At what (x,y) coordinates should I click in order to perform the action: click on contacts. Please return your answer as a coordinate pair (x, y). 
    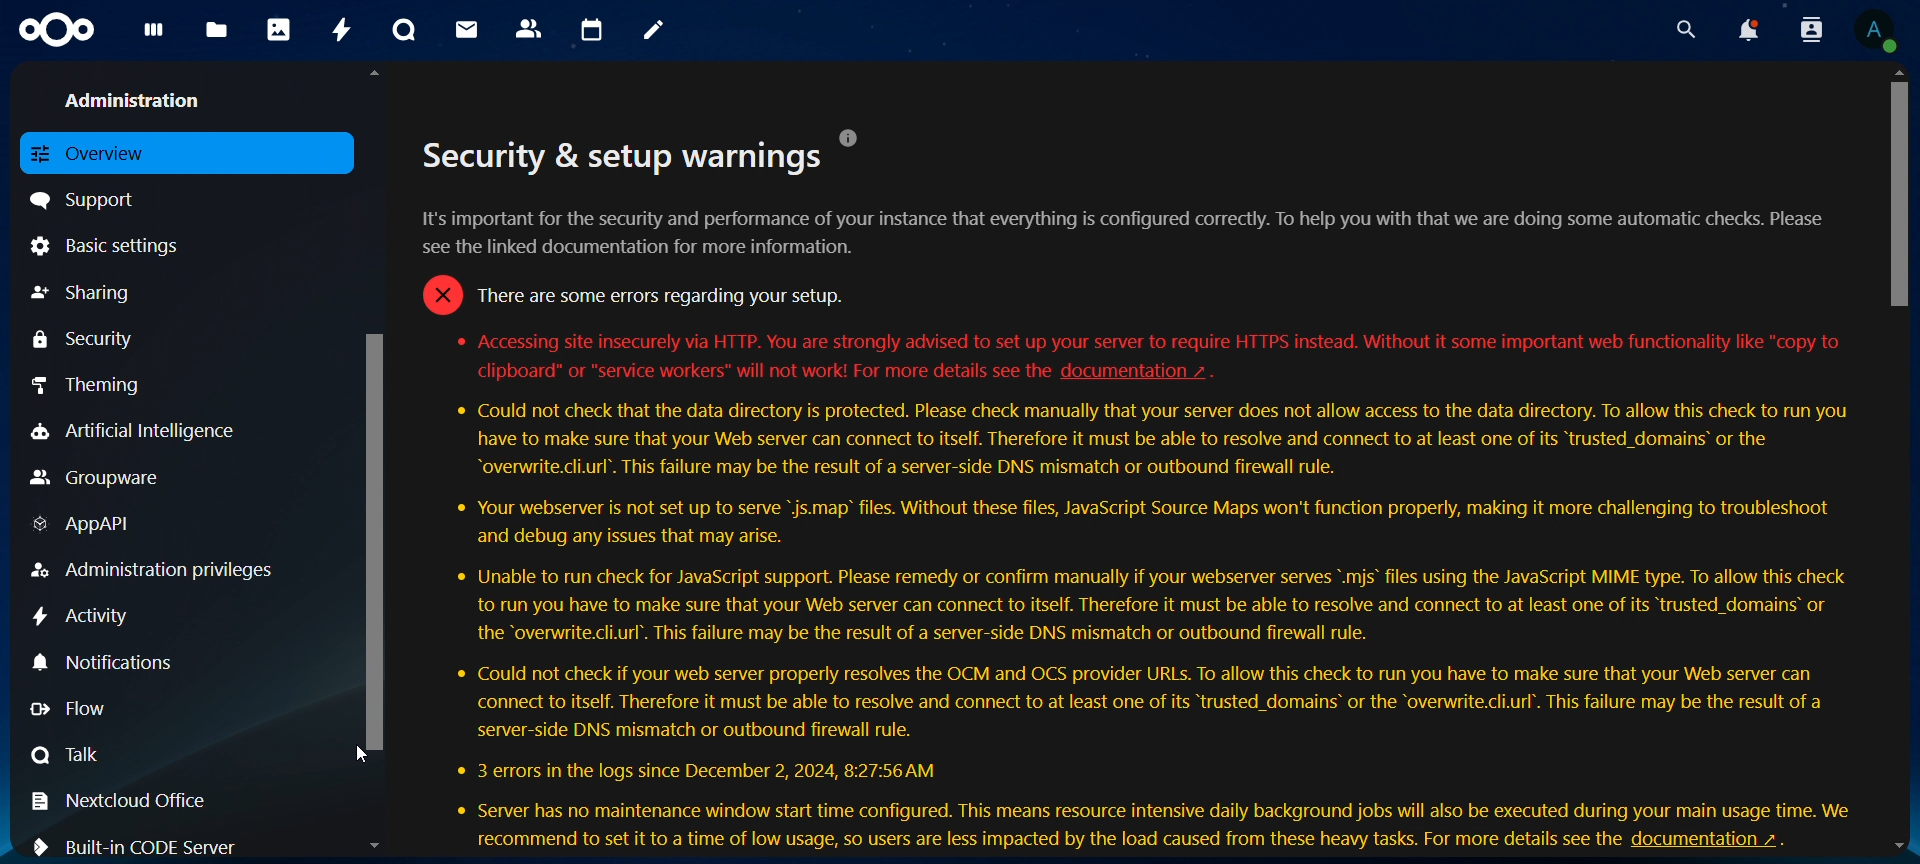
    Looking at the image, I should click on (530, 30).